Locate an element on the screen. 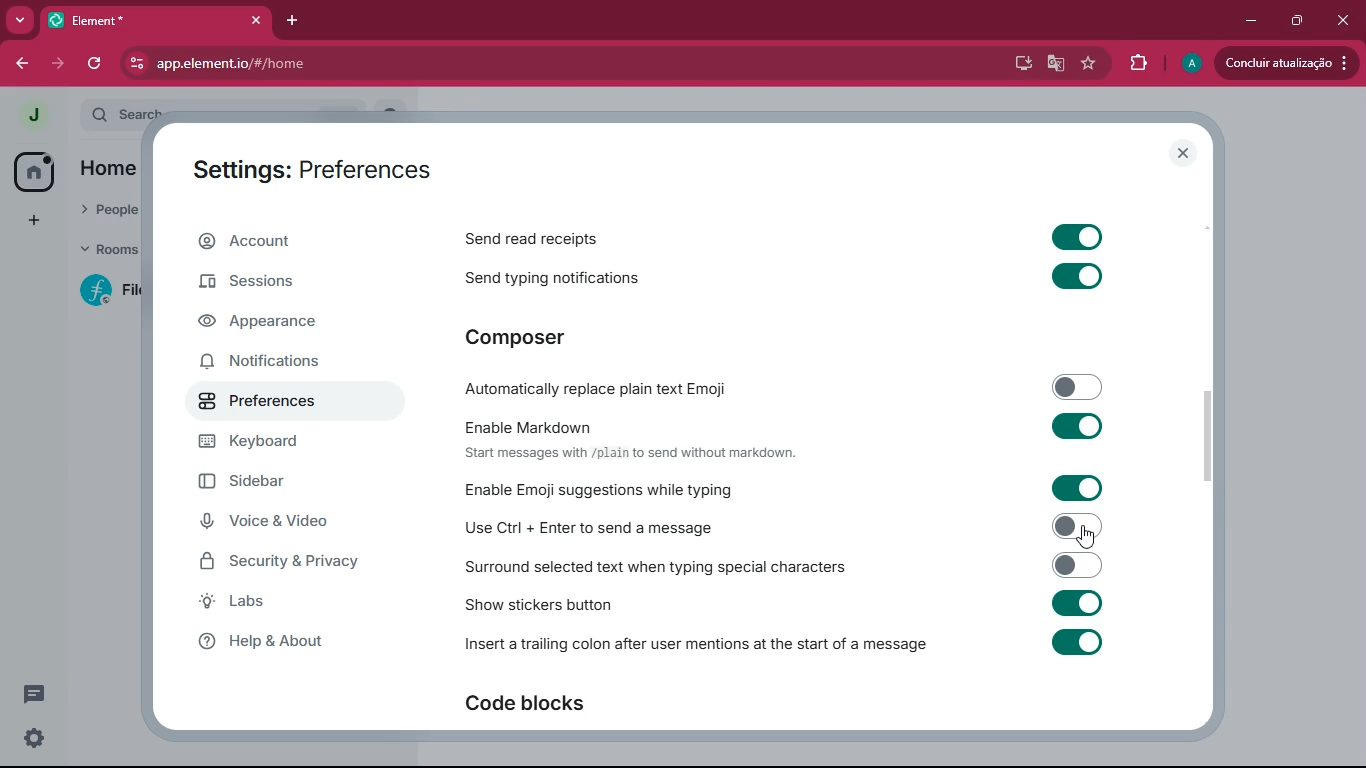 Image resolution: width=1366 pixels, height=768 pixels. profile picture is located at coordinates (33, 115).